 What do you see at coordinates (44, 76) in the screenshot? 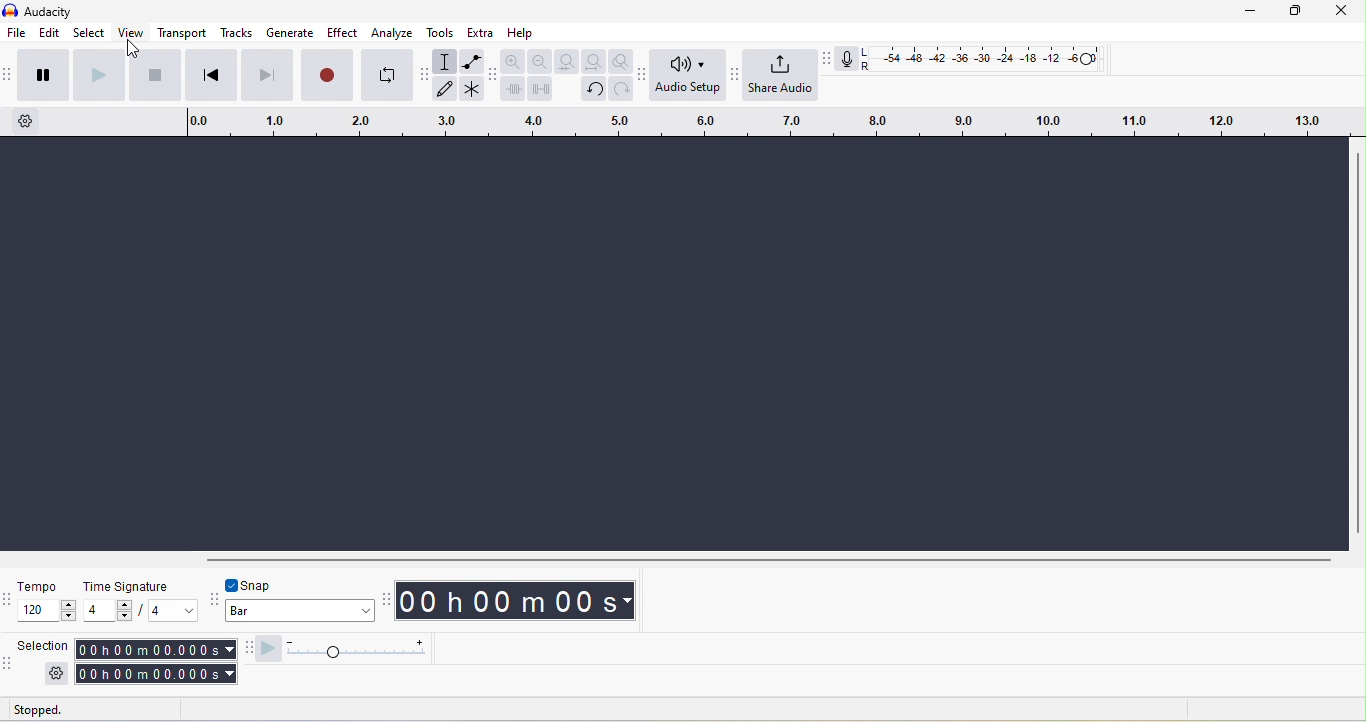
I see `pause` at bounding box center [44, 76].